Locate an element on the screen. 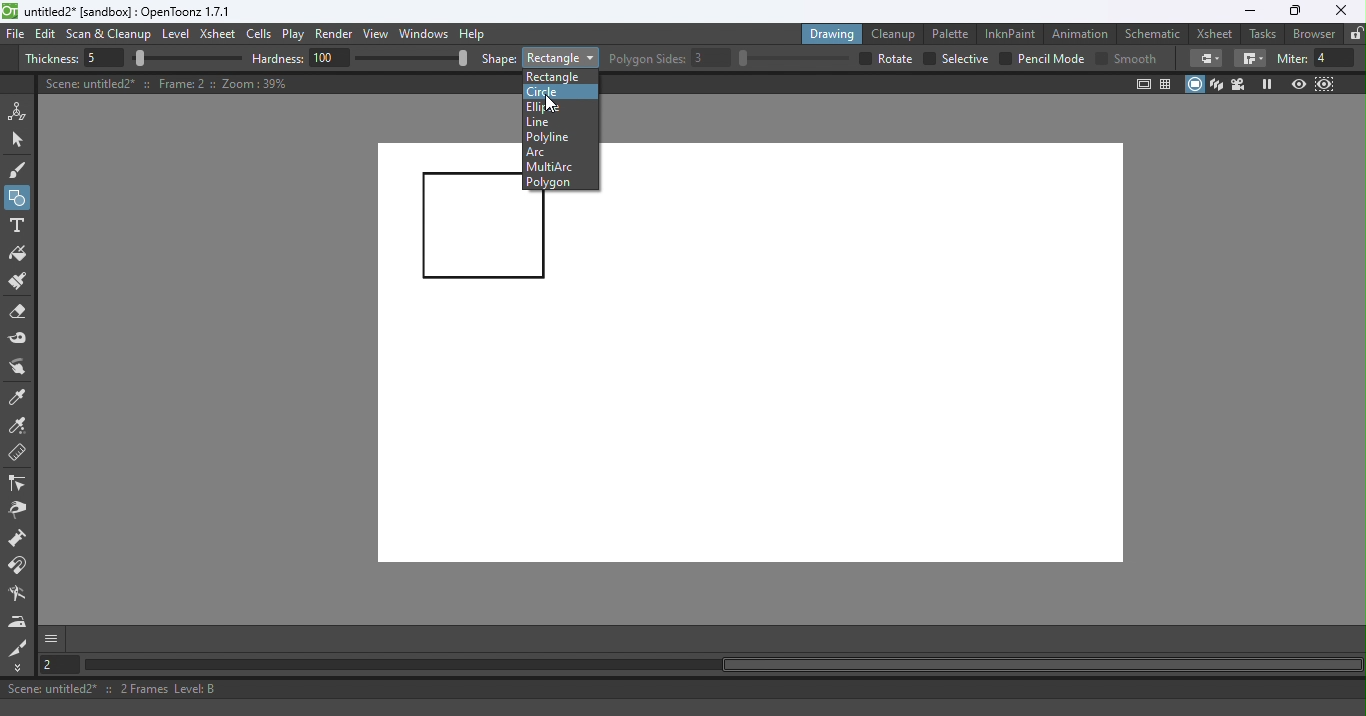 Image resolution: width=1366 pixels, height=716 pixels. Drawing is located at coordinates (834, 33).